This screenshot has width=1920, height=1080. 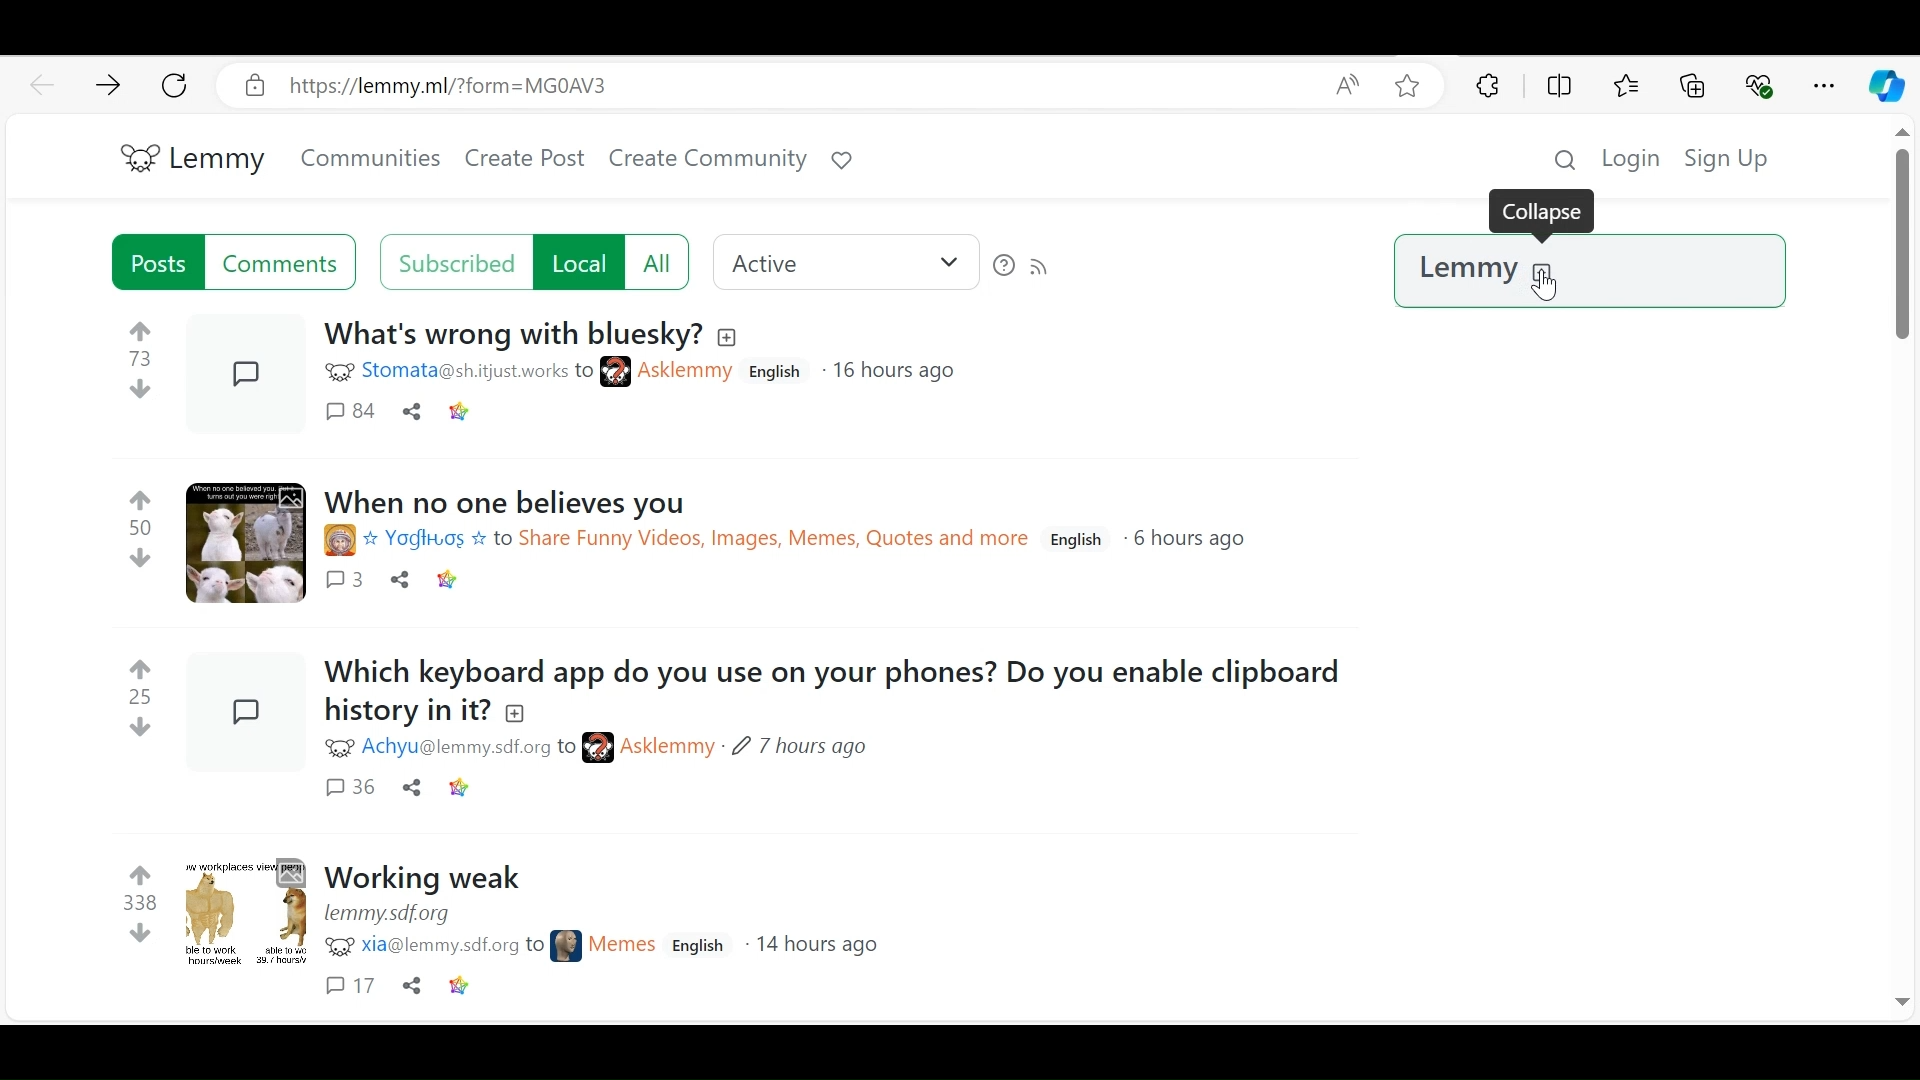 What do you see at coordinates (158, 261) in the screenshot?
I see `Posts` at bounding box center [158, 261].